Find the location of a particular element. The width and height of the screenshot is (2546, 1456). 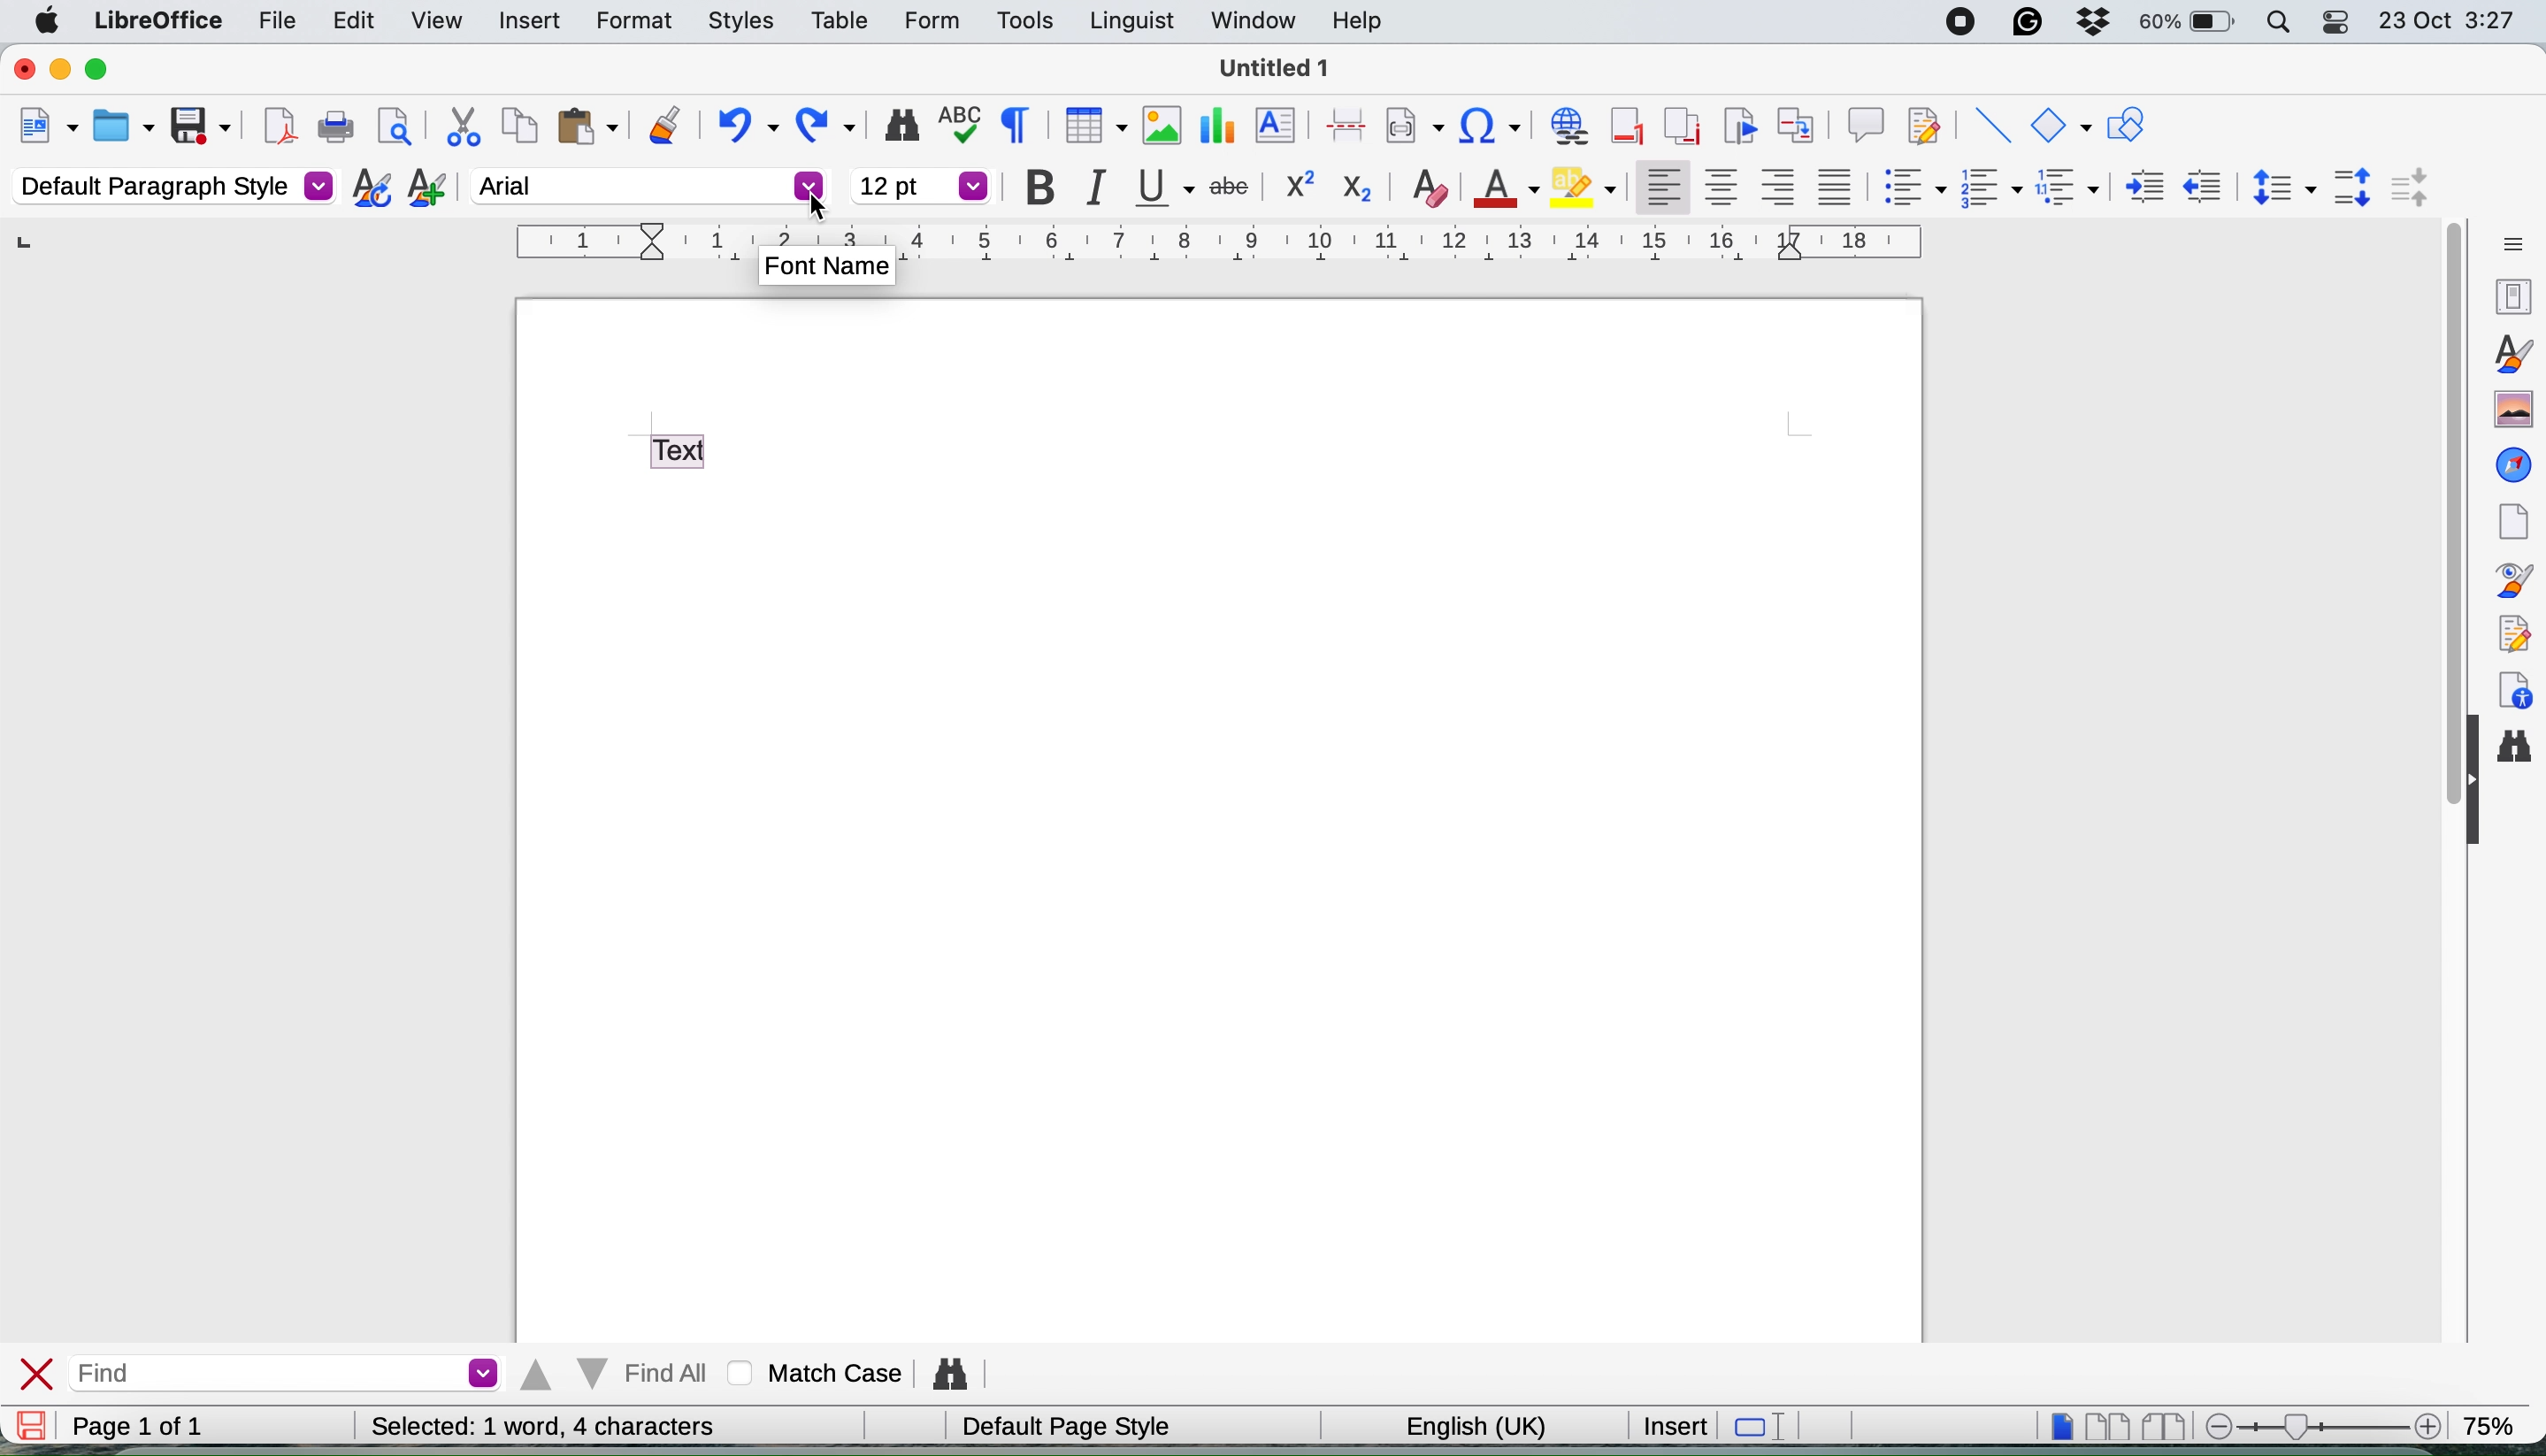

properties is located at coordinates (2512, 297).